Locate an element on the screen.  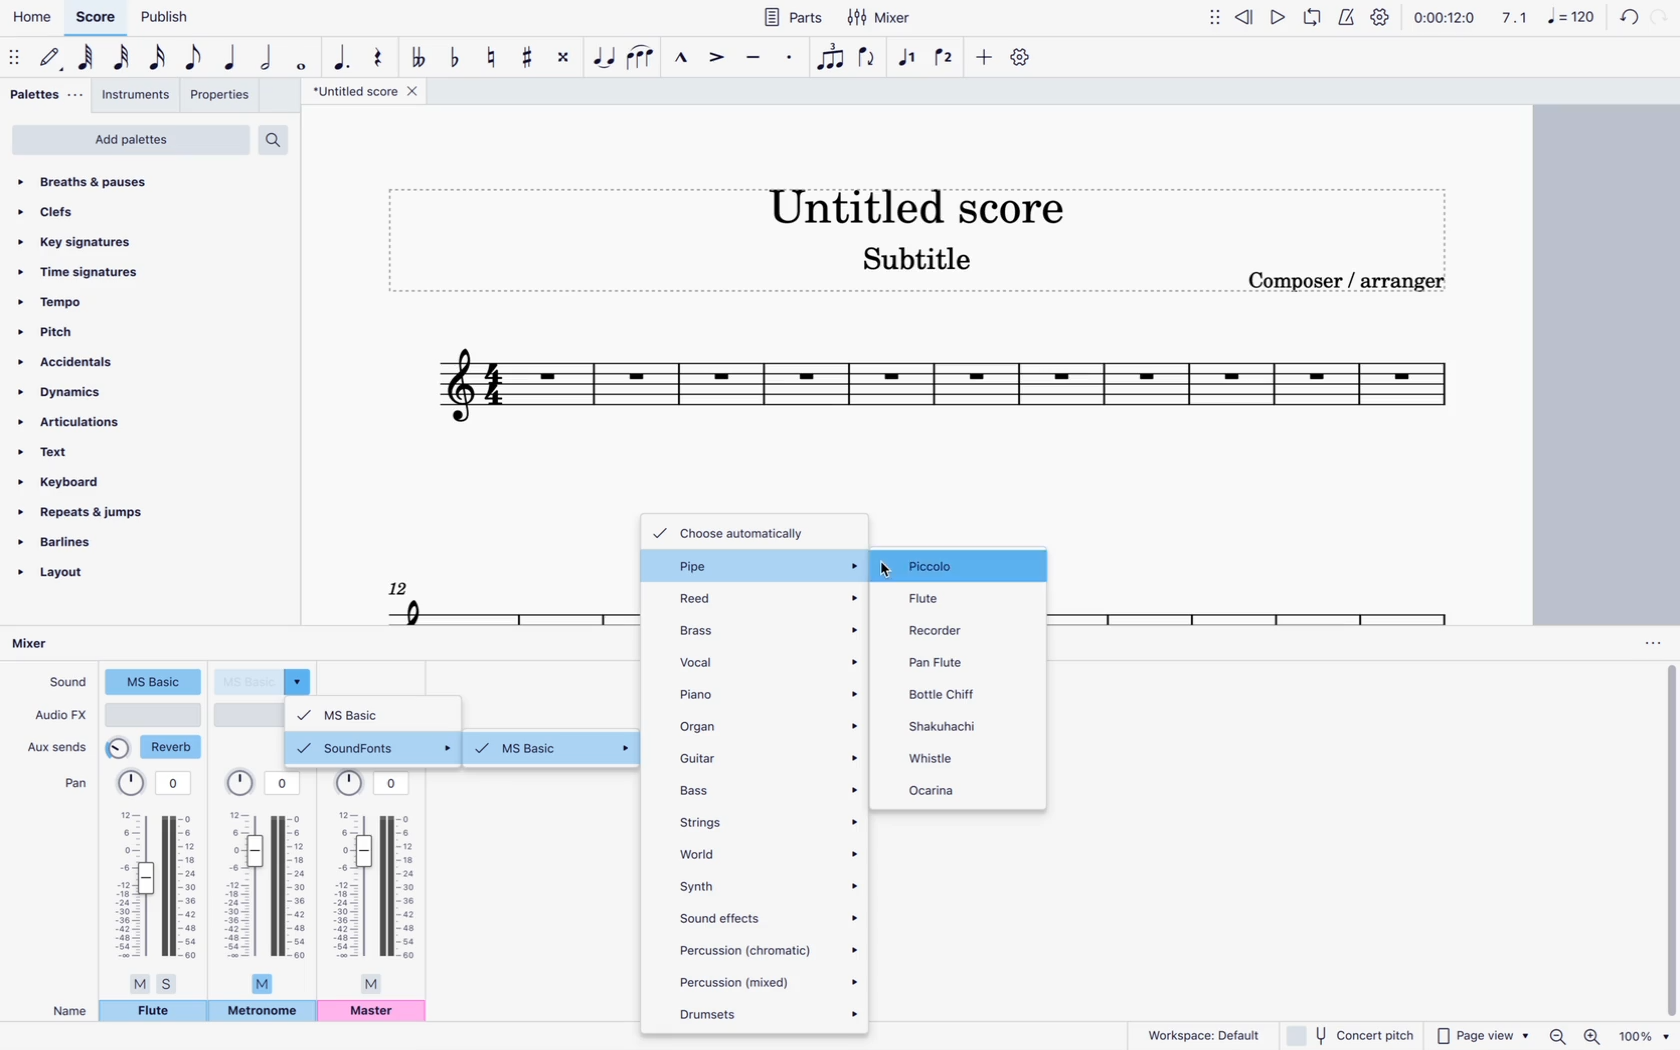
home is located at coordinates (32, 21).